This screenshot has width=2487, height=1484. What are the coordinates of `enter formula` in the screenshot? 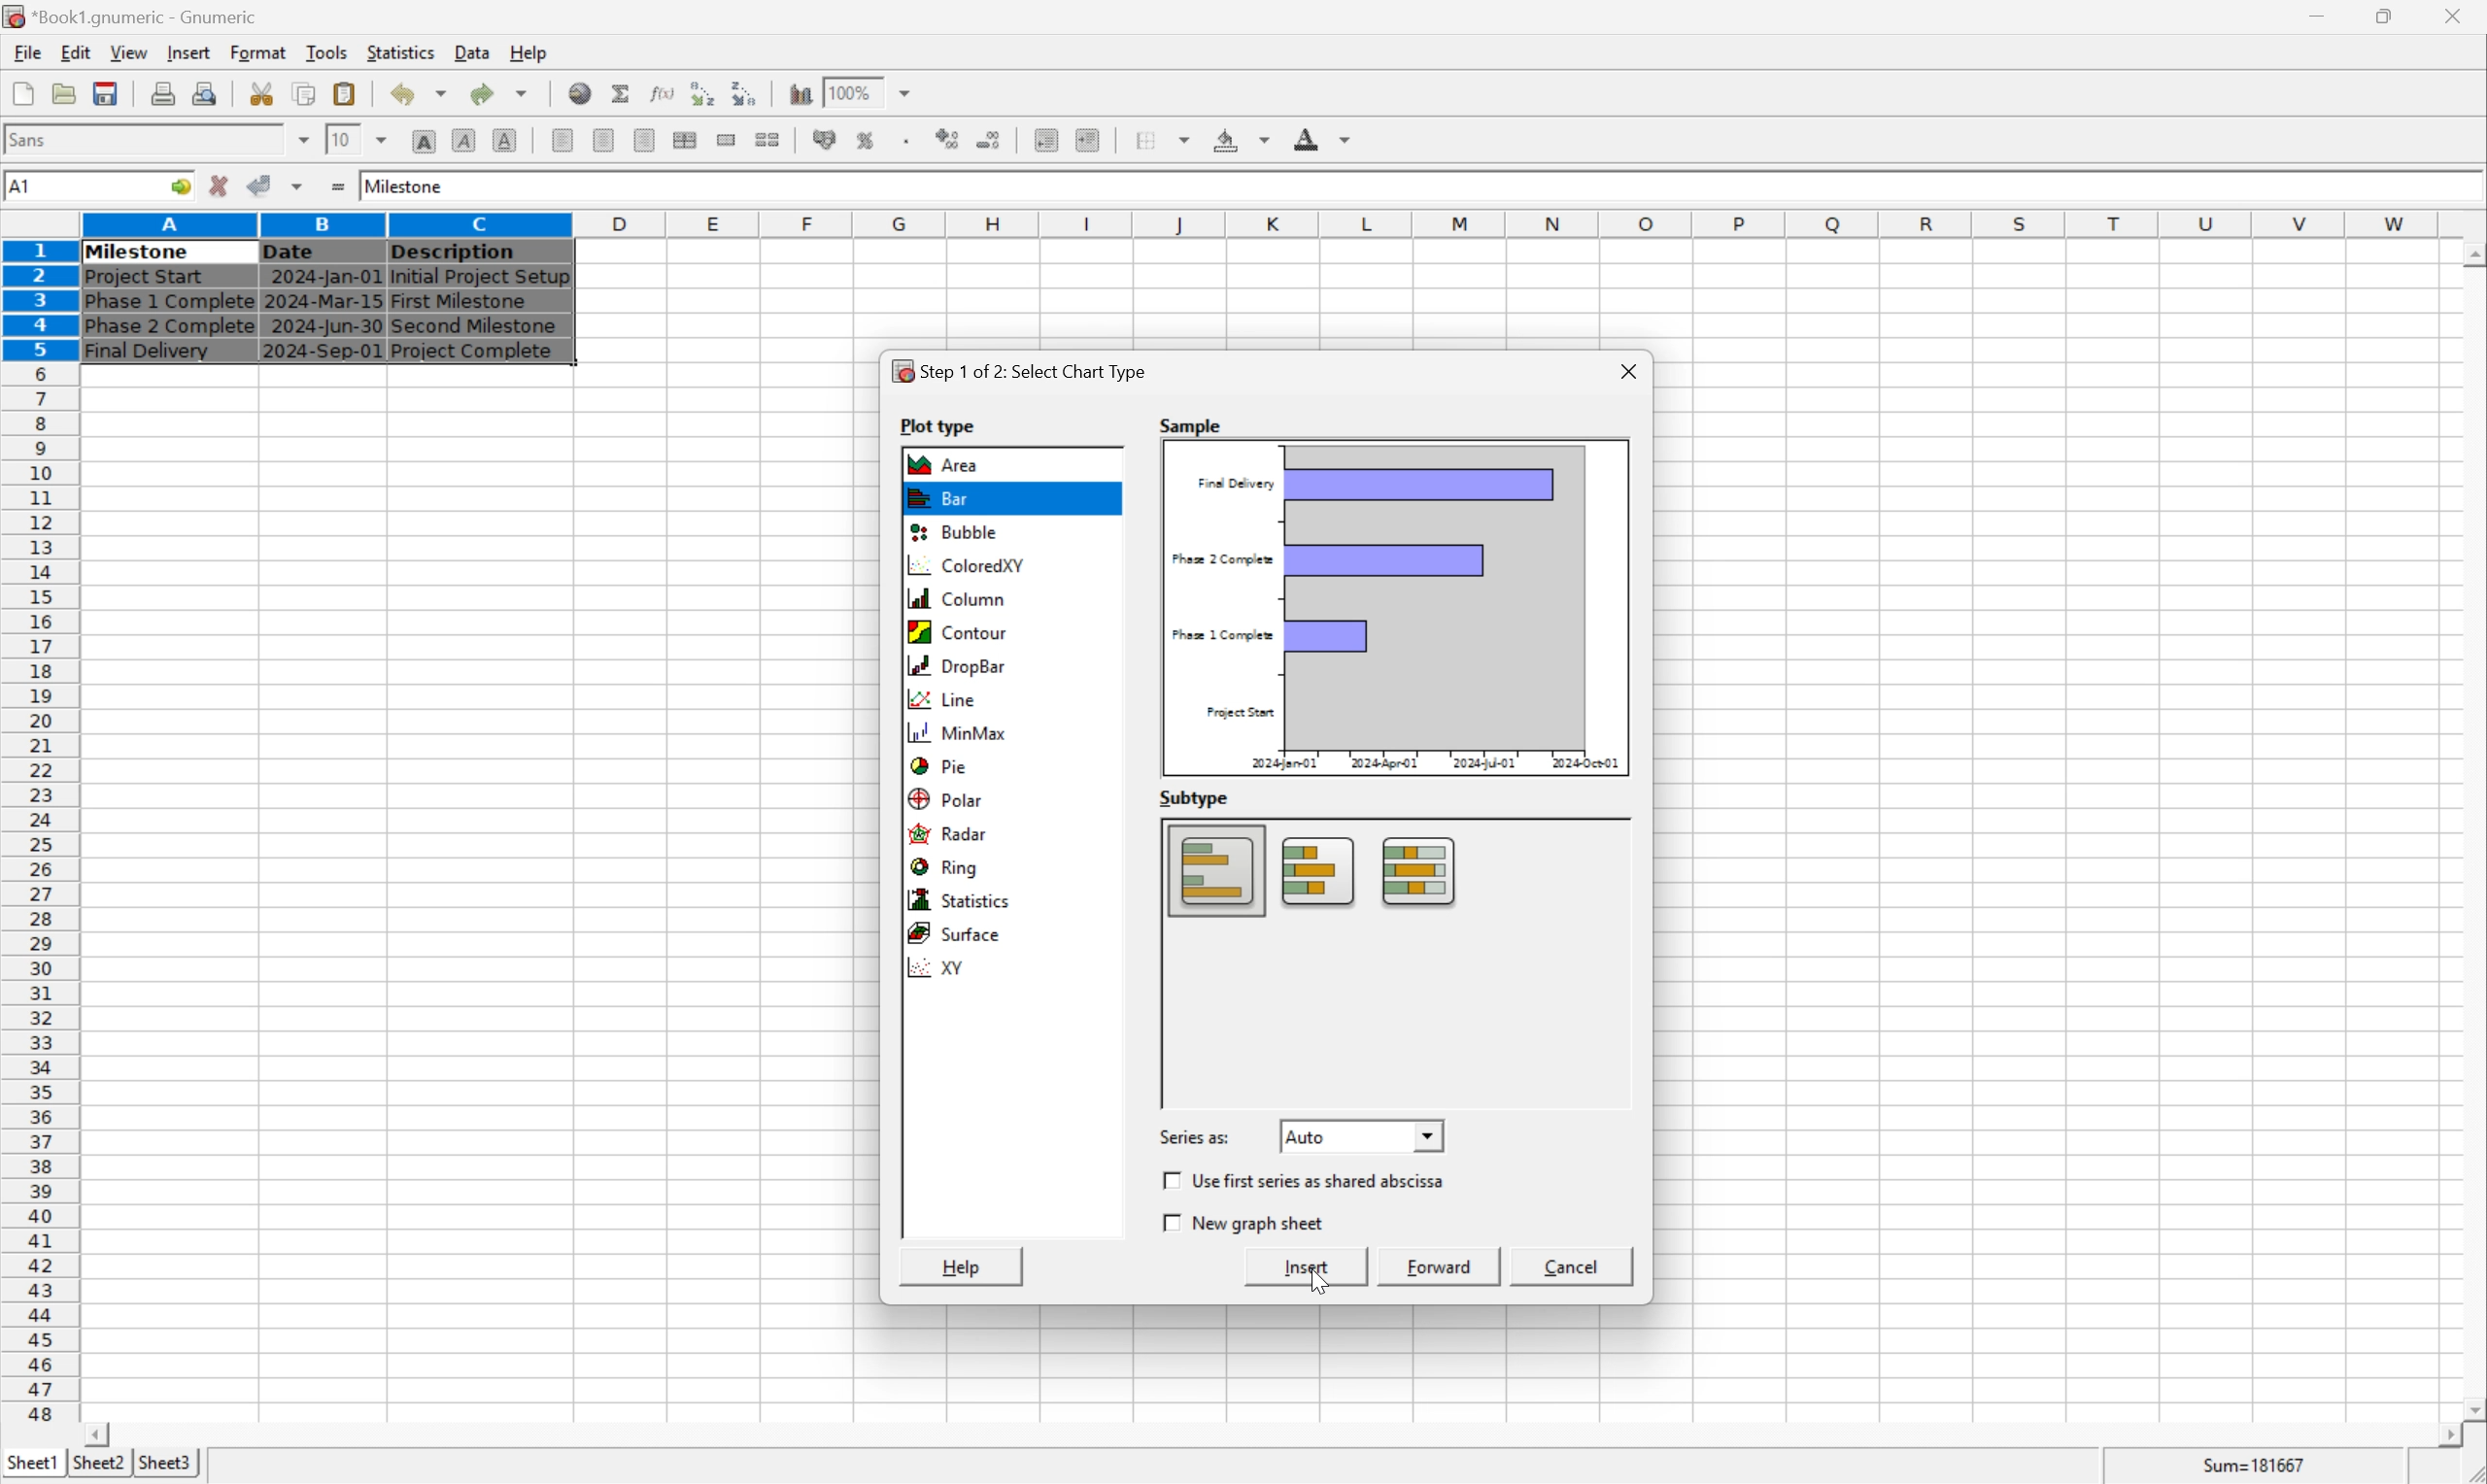 It's located at (336, 187).